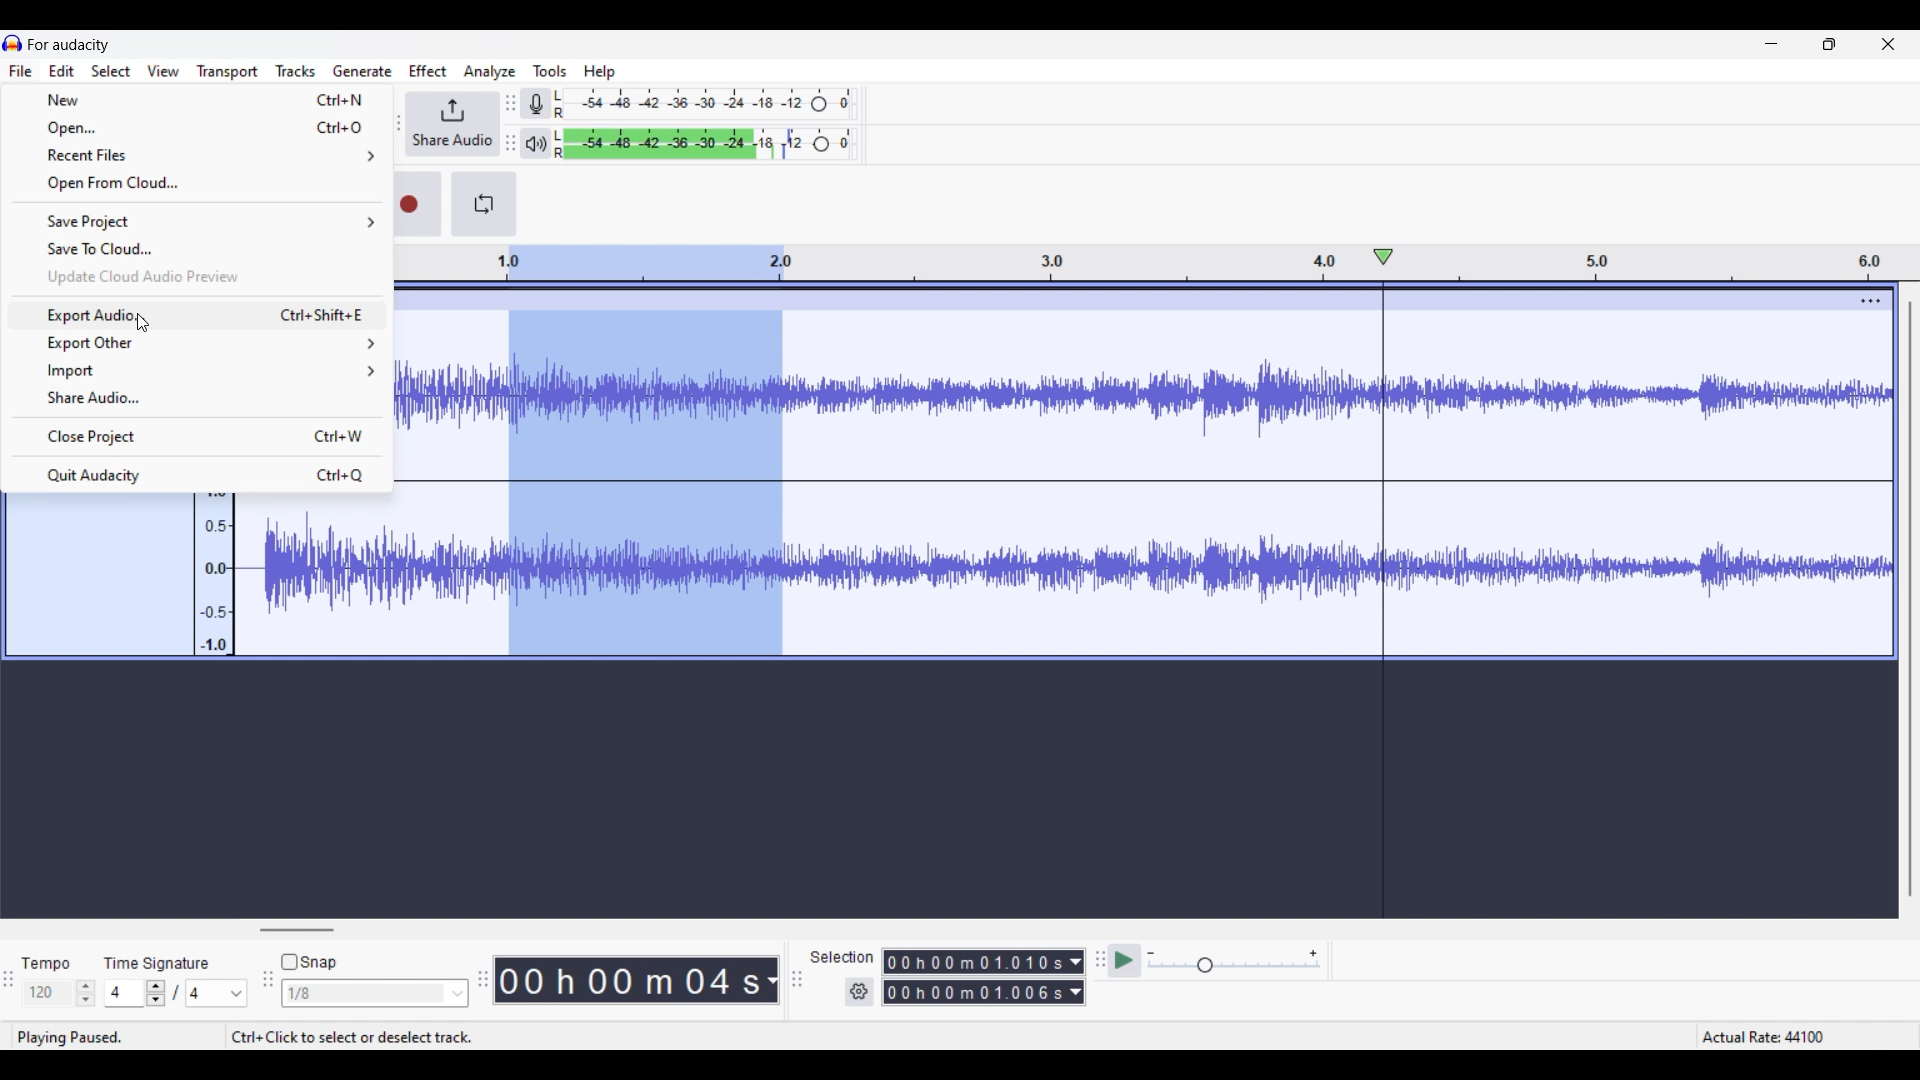 This screenshot has height=1080, width=1920. Describe the element at coordinates (1910, 598) in the screenshot. I see `Vertical slide bar` at that location.